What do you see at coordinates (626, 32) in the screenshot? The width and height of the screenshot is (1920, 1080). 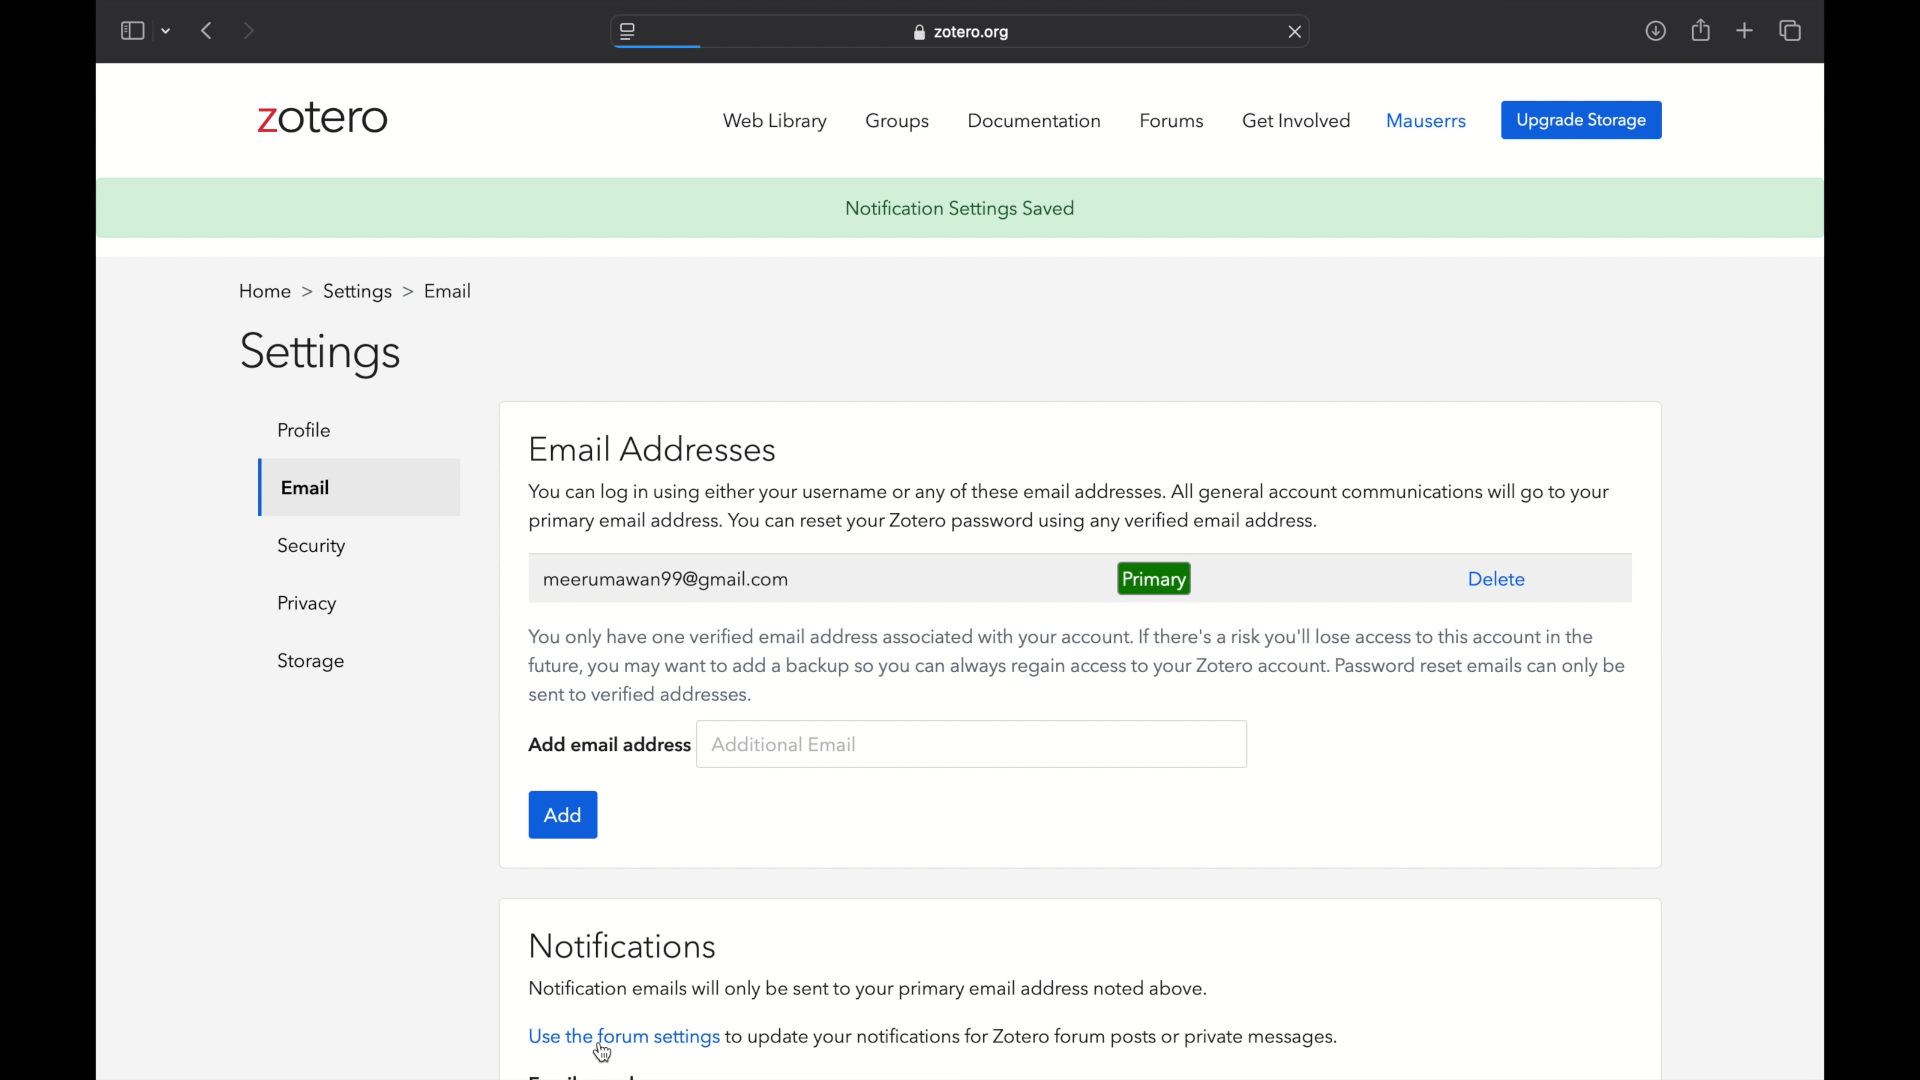 I see `website settings` at bounding box center [626, 32].